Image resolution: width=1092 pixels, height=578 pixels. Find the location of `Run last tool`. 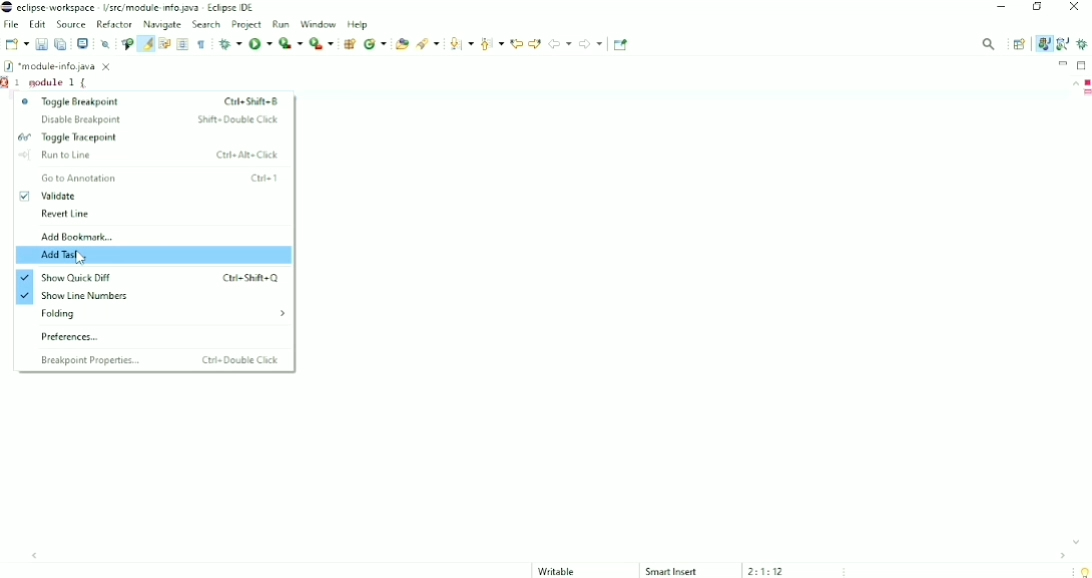

Run last tool is located at coordinates (322, 44).